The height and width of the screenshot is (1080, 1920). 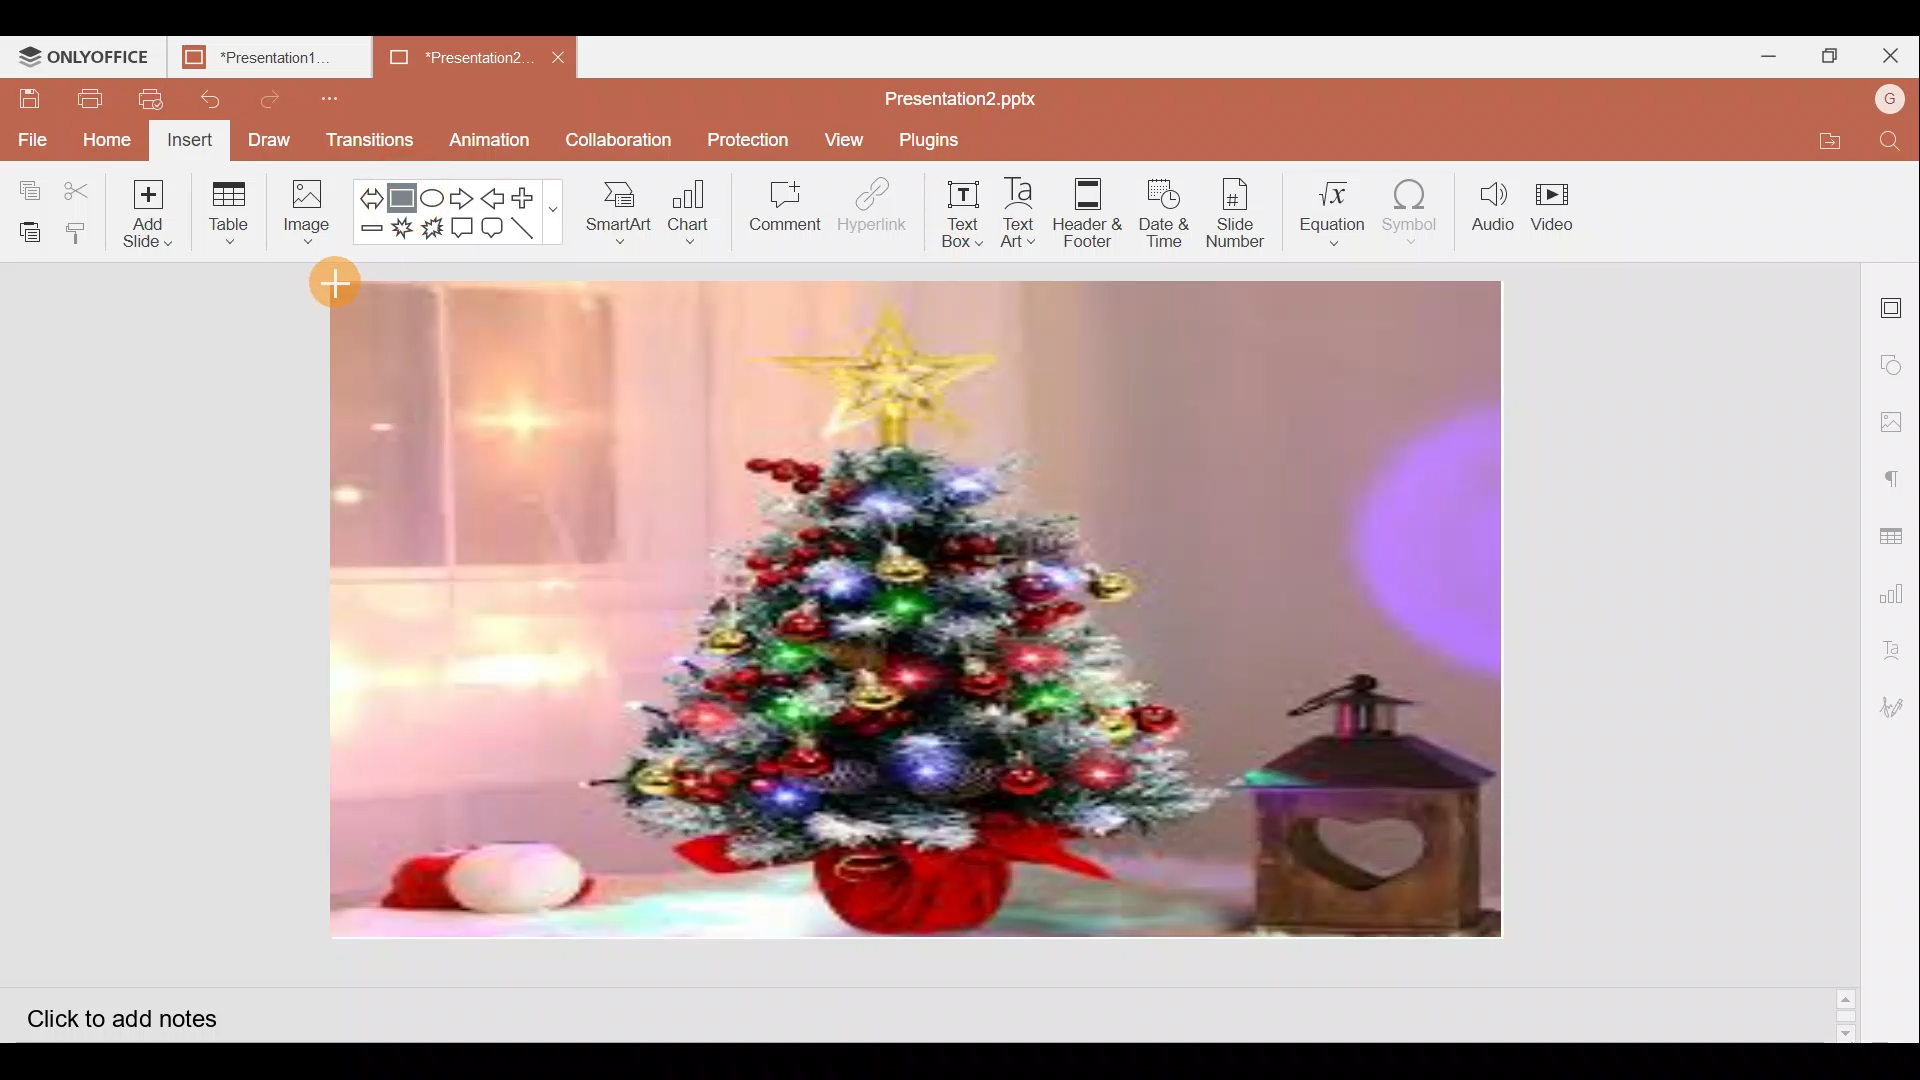 I want to click on View, so click(x=841, y=140).